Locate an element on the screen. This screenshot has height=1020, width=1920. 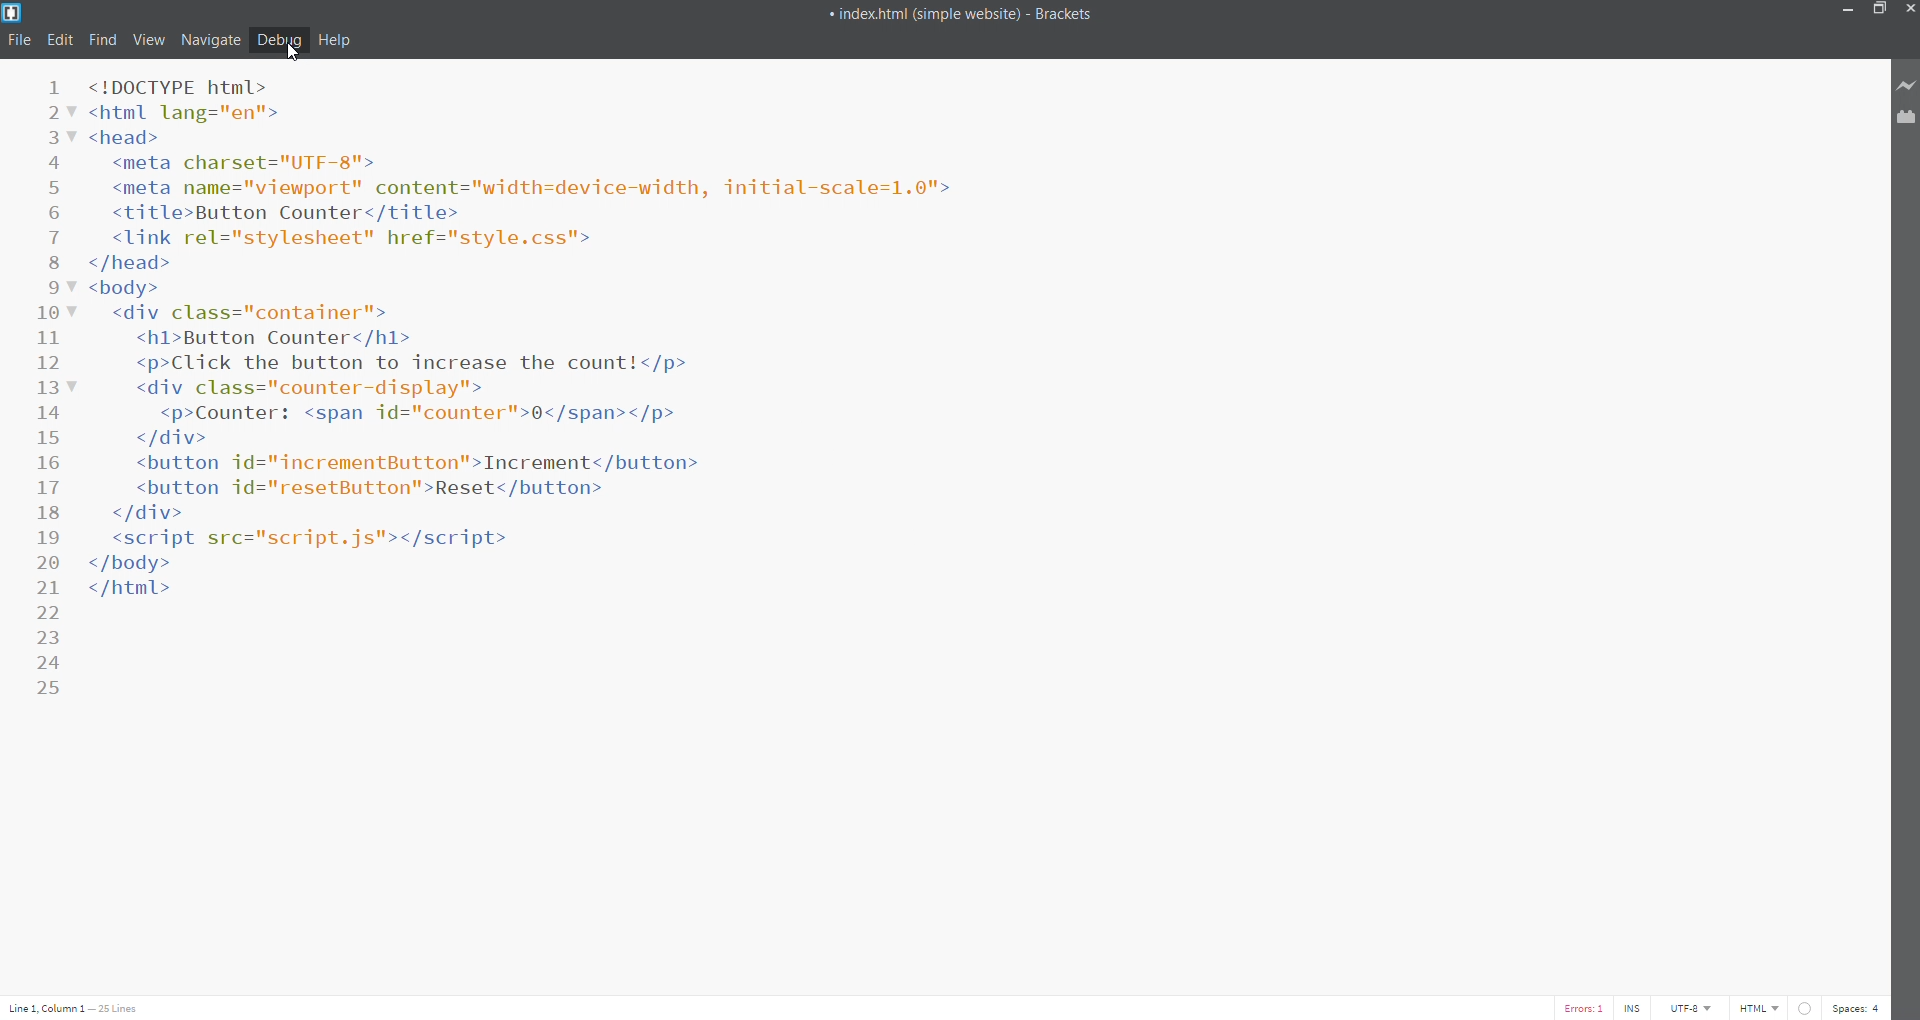
find is located at coordinates (103, 40).